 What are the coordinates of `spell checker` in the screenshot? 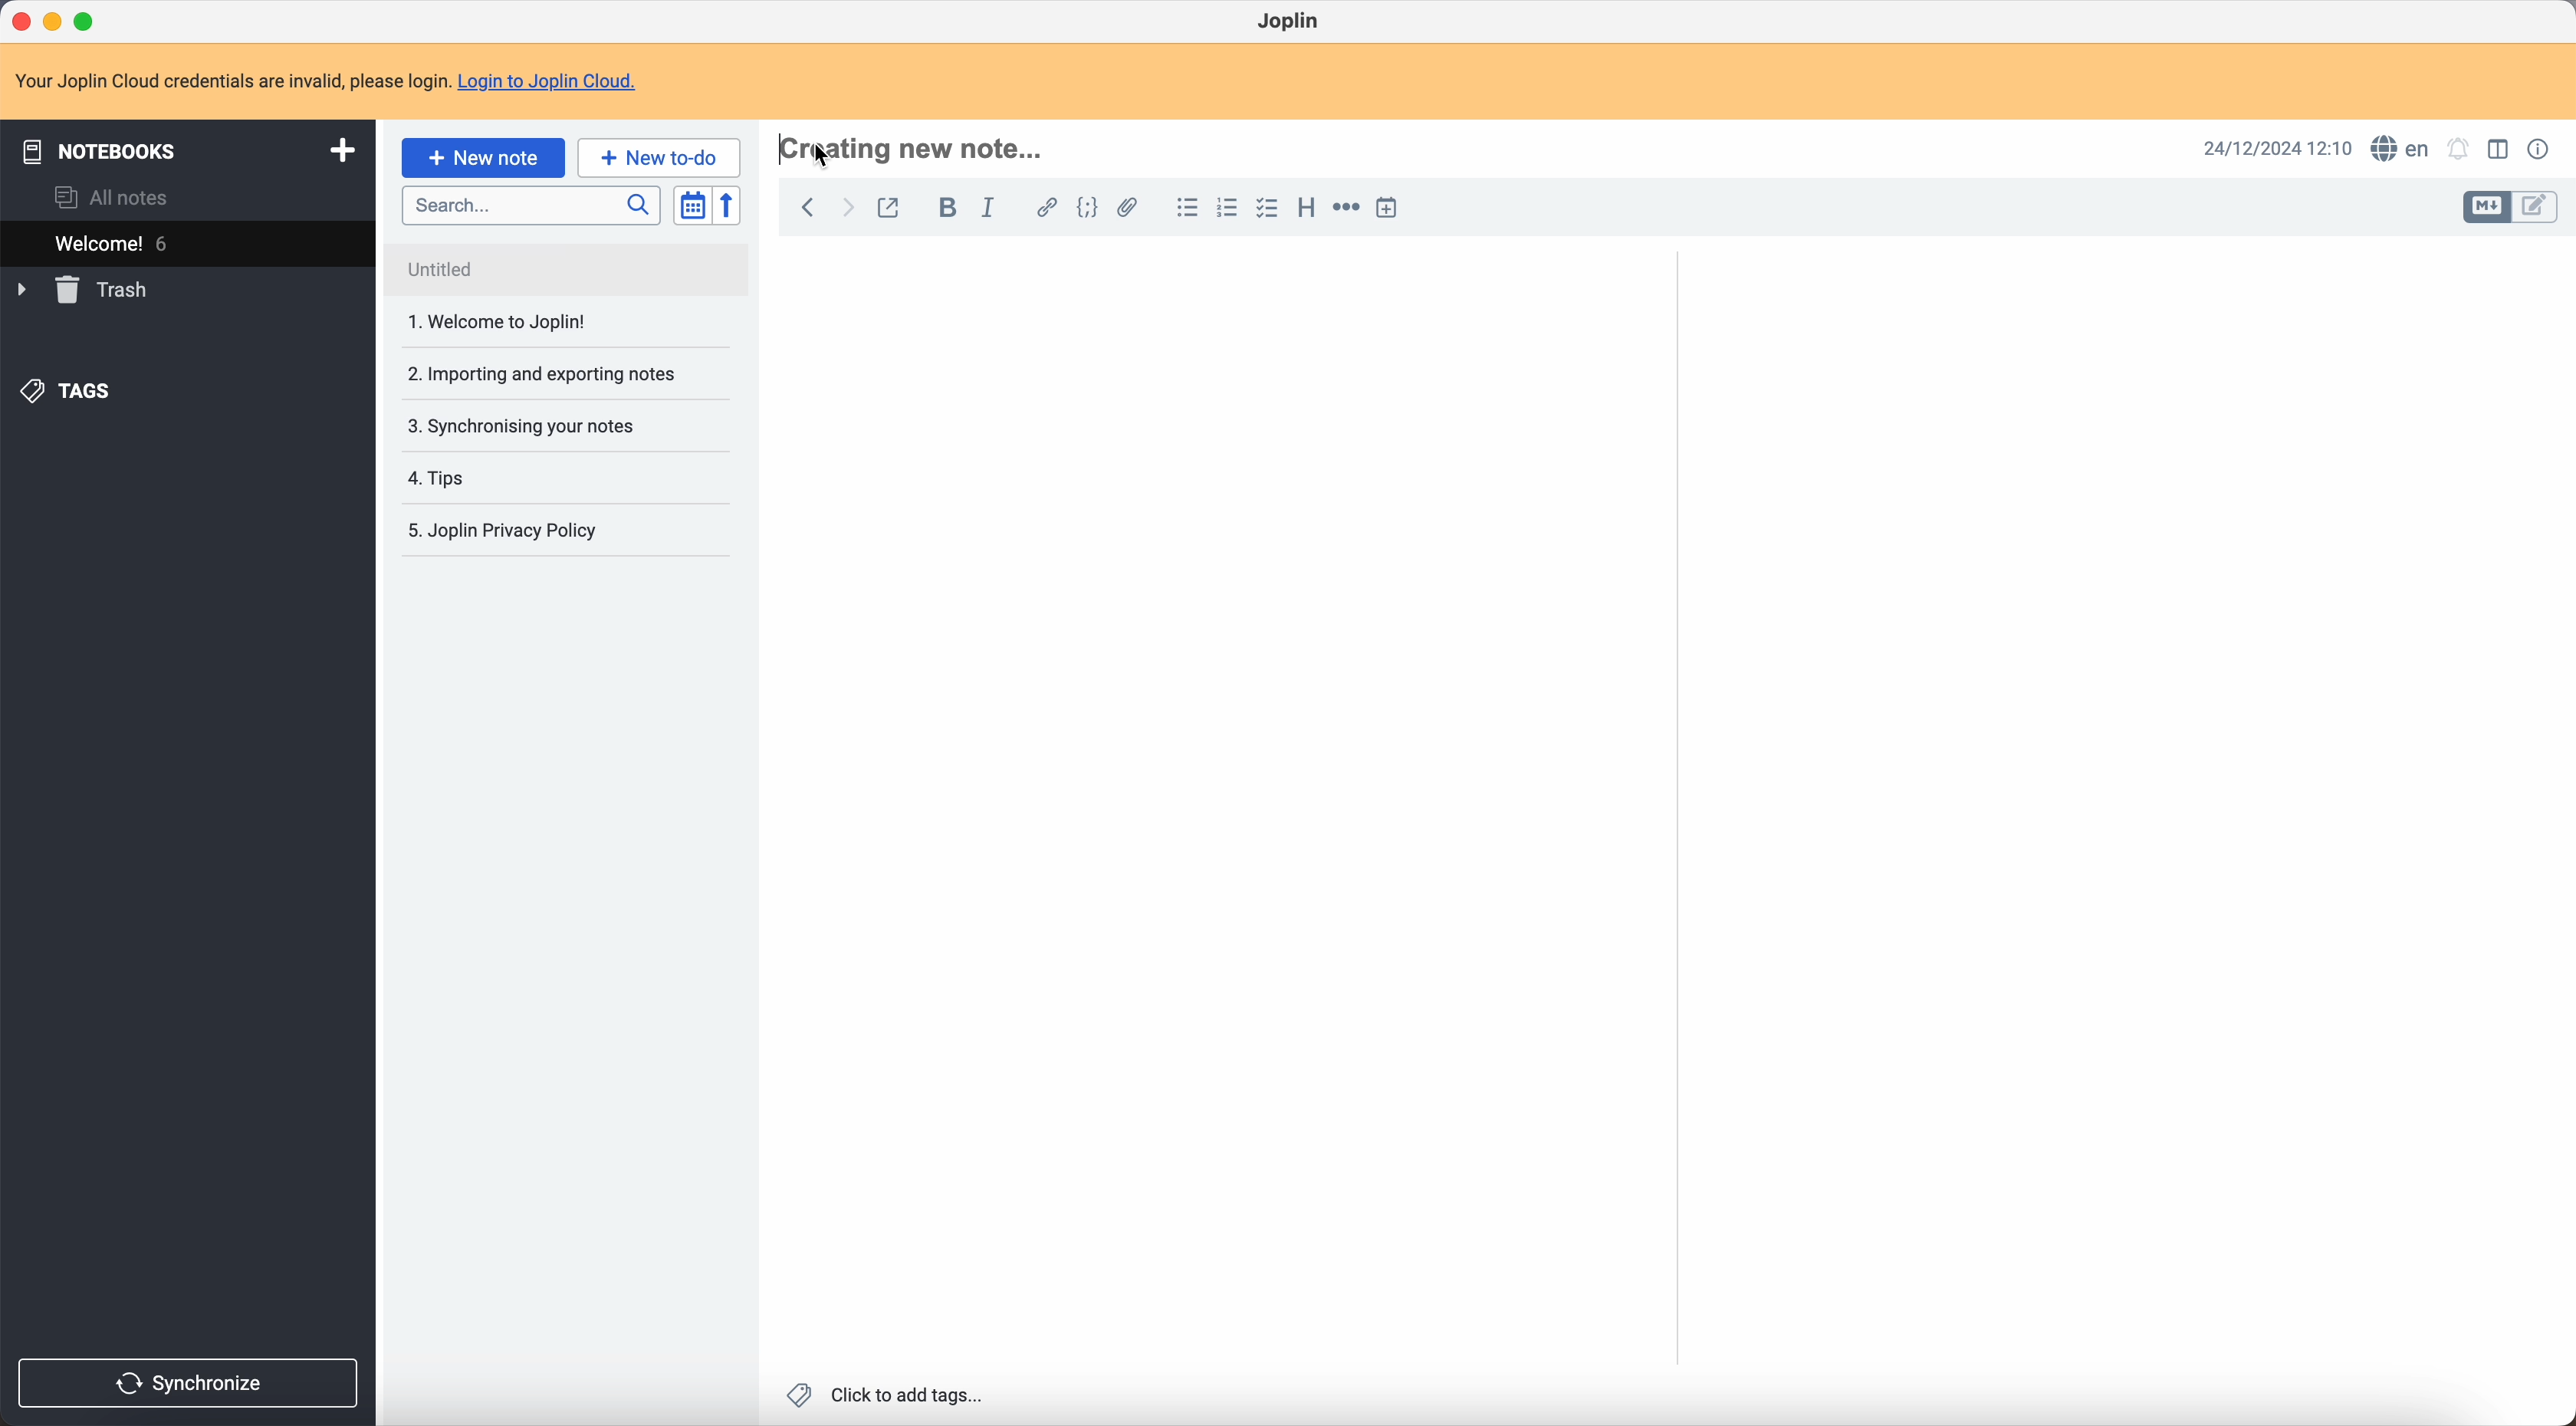 It's located at (2397, 148).